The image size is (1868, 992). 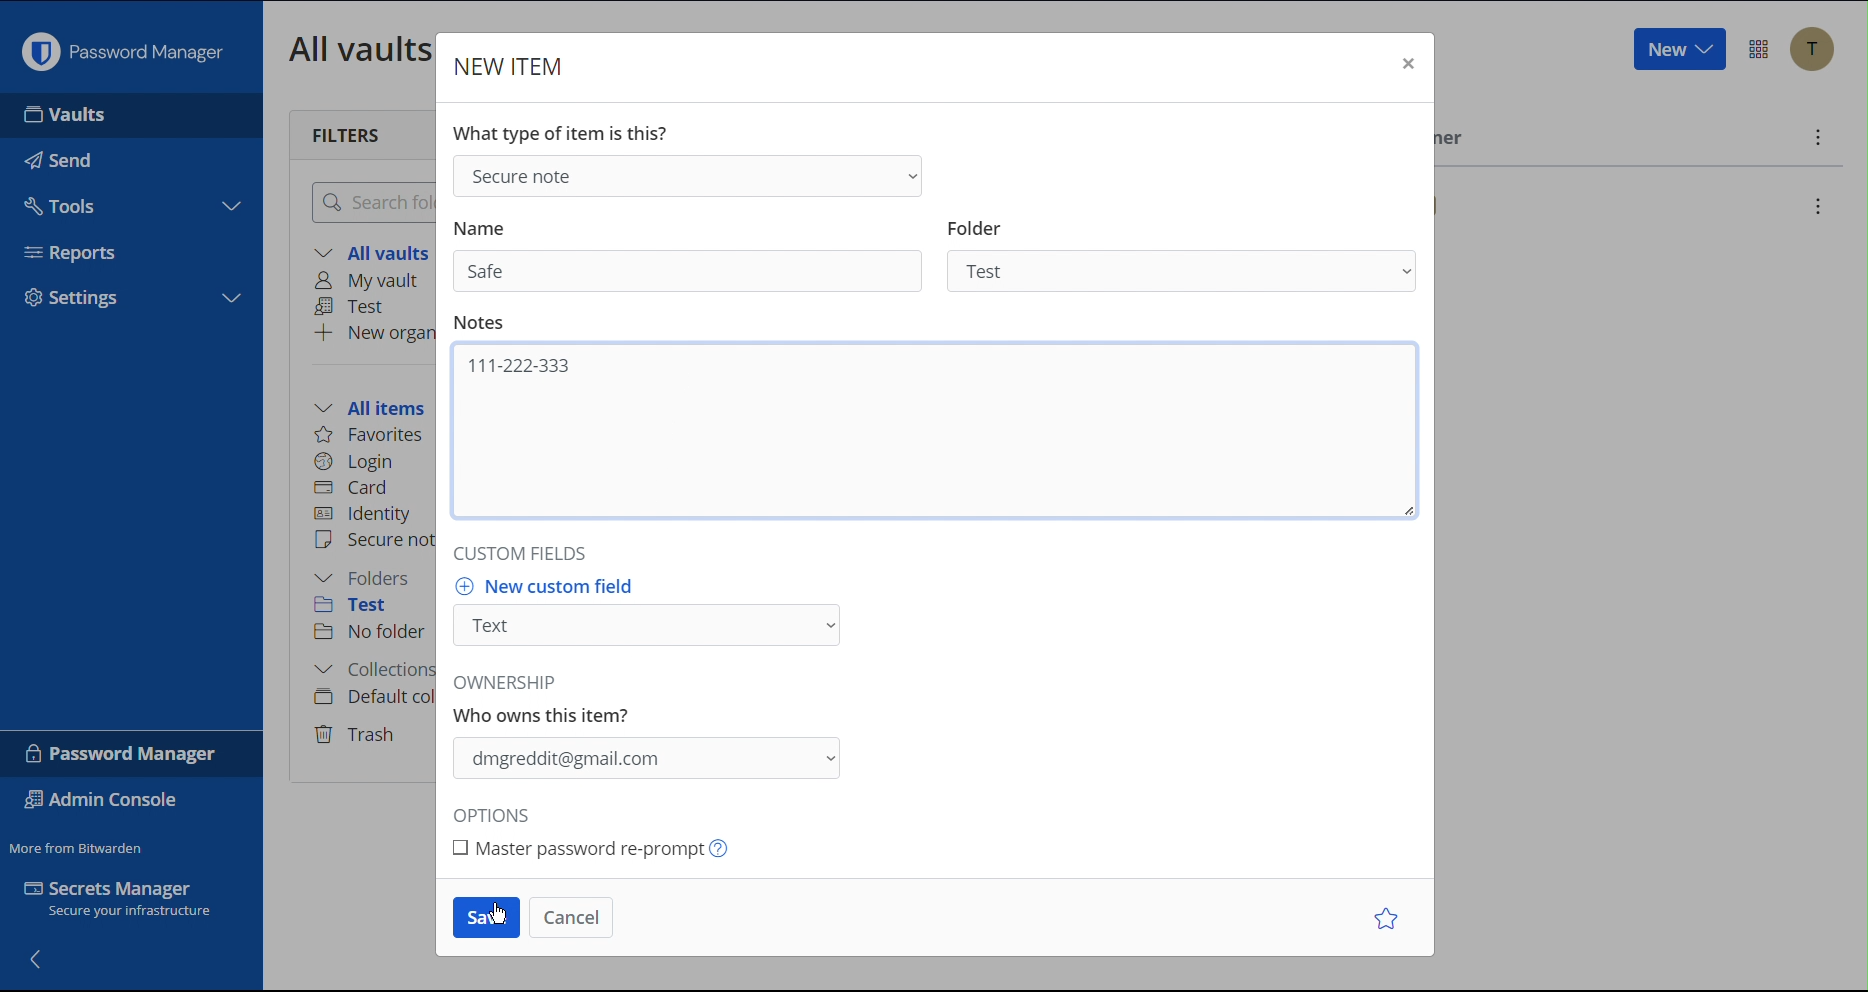 I want to click on New organization, so click(x=373, y=332).